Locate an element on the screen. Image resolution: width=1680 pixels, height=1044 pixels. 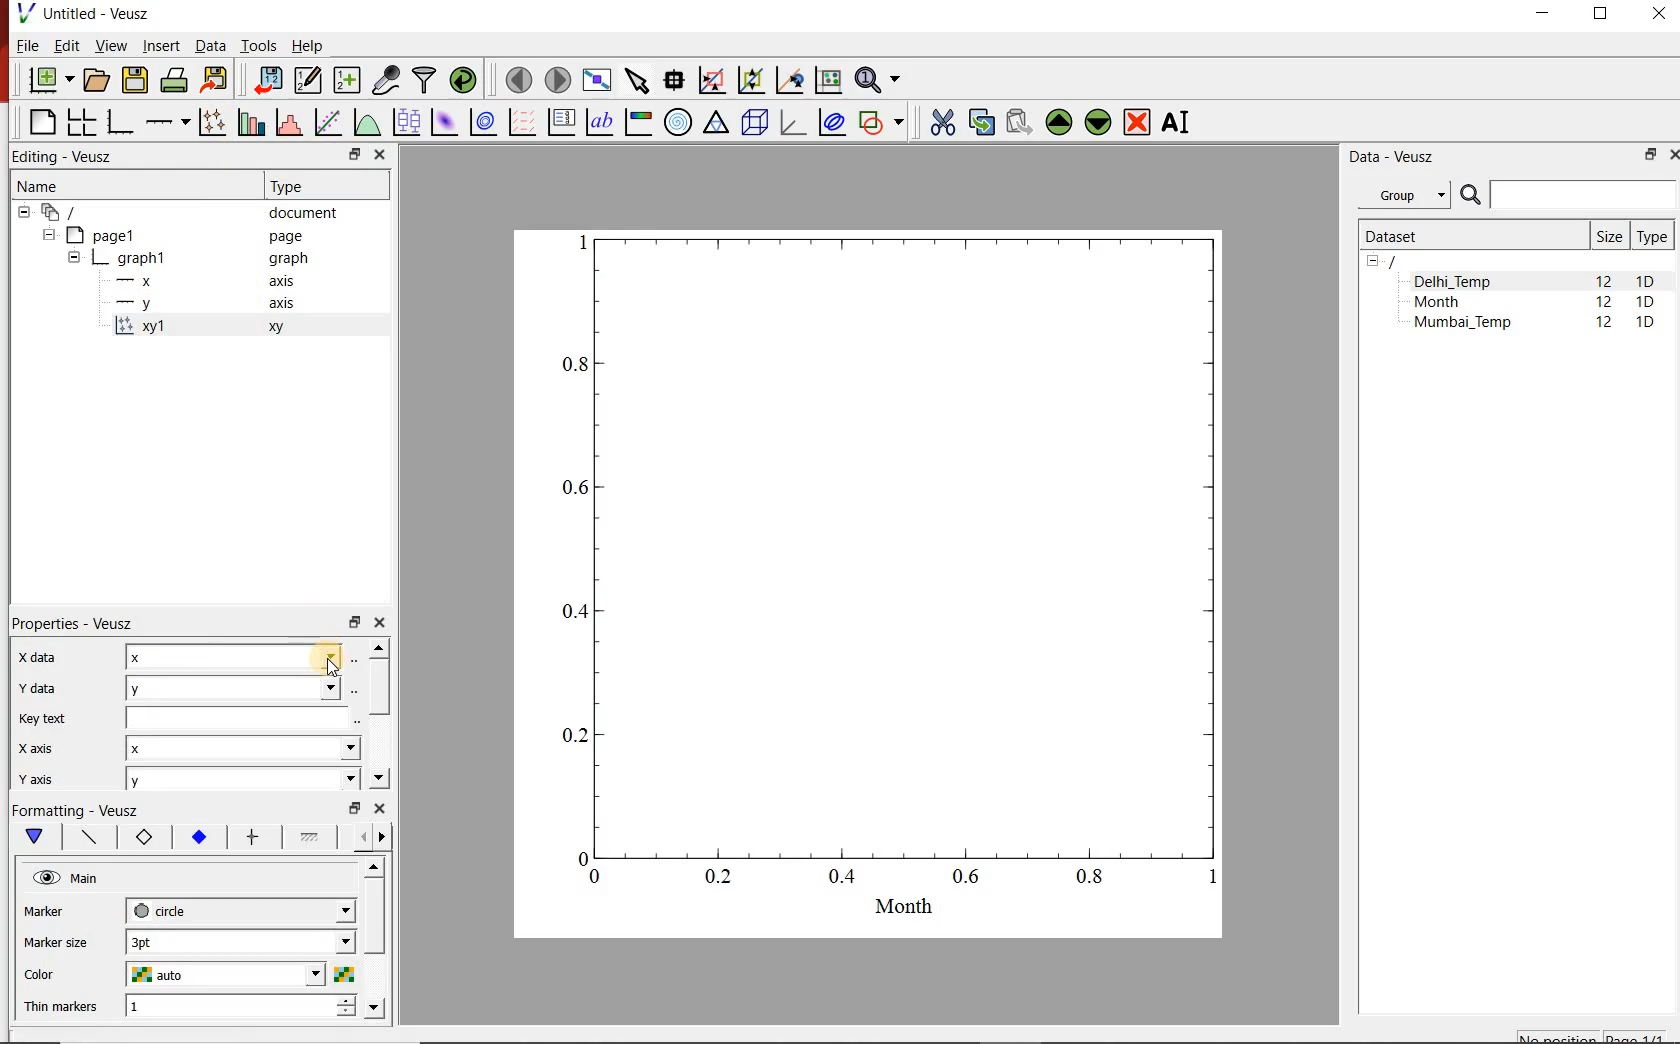
image color bar is located at coordinates (638, 122).